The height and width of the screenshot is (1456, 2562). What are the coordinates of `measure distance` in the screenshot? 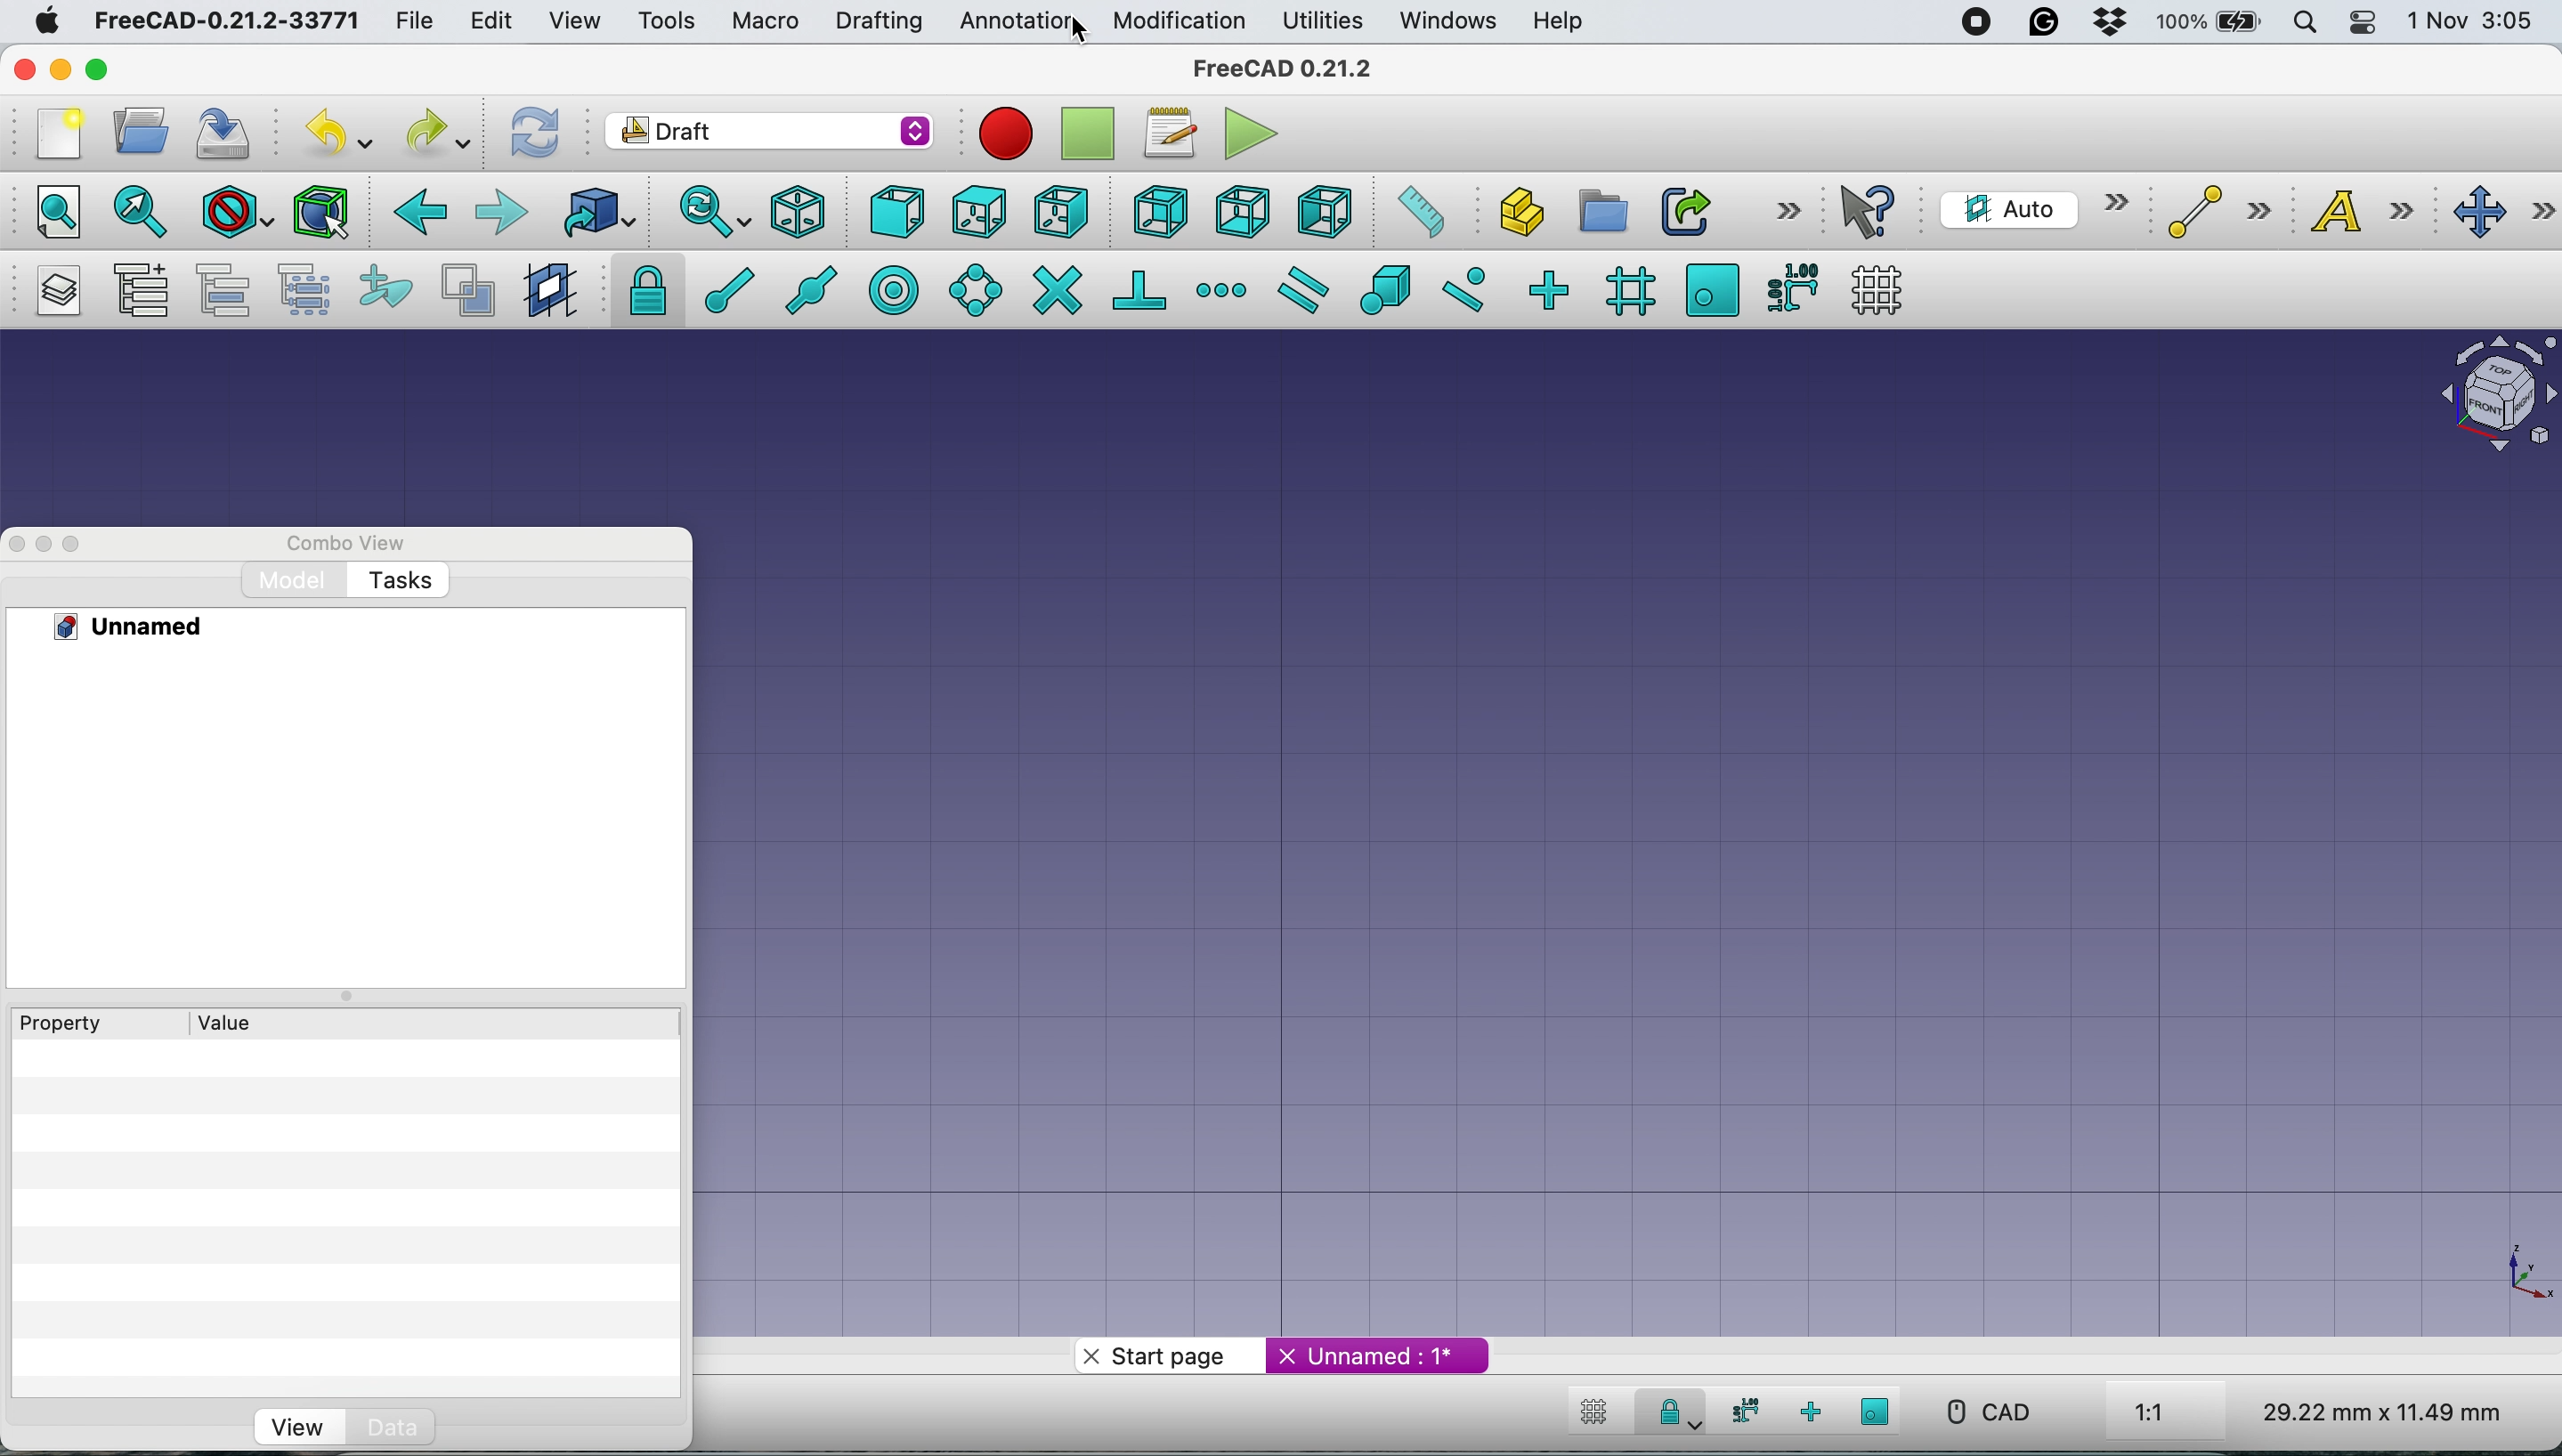 It's located at (1413, 212).